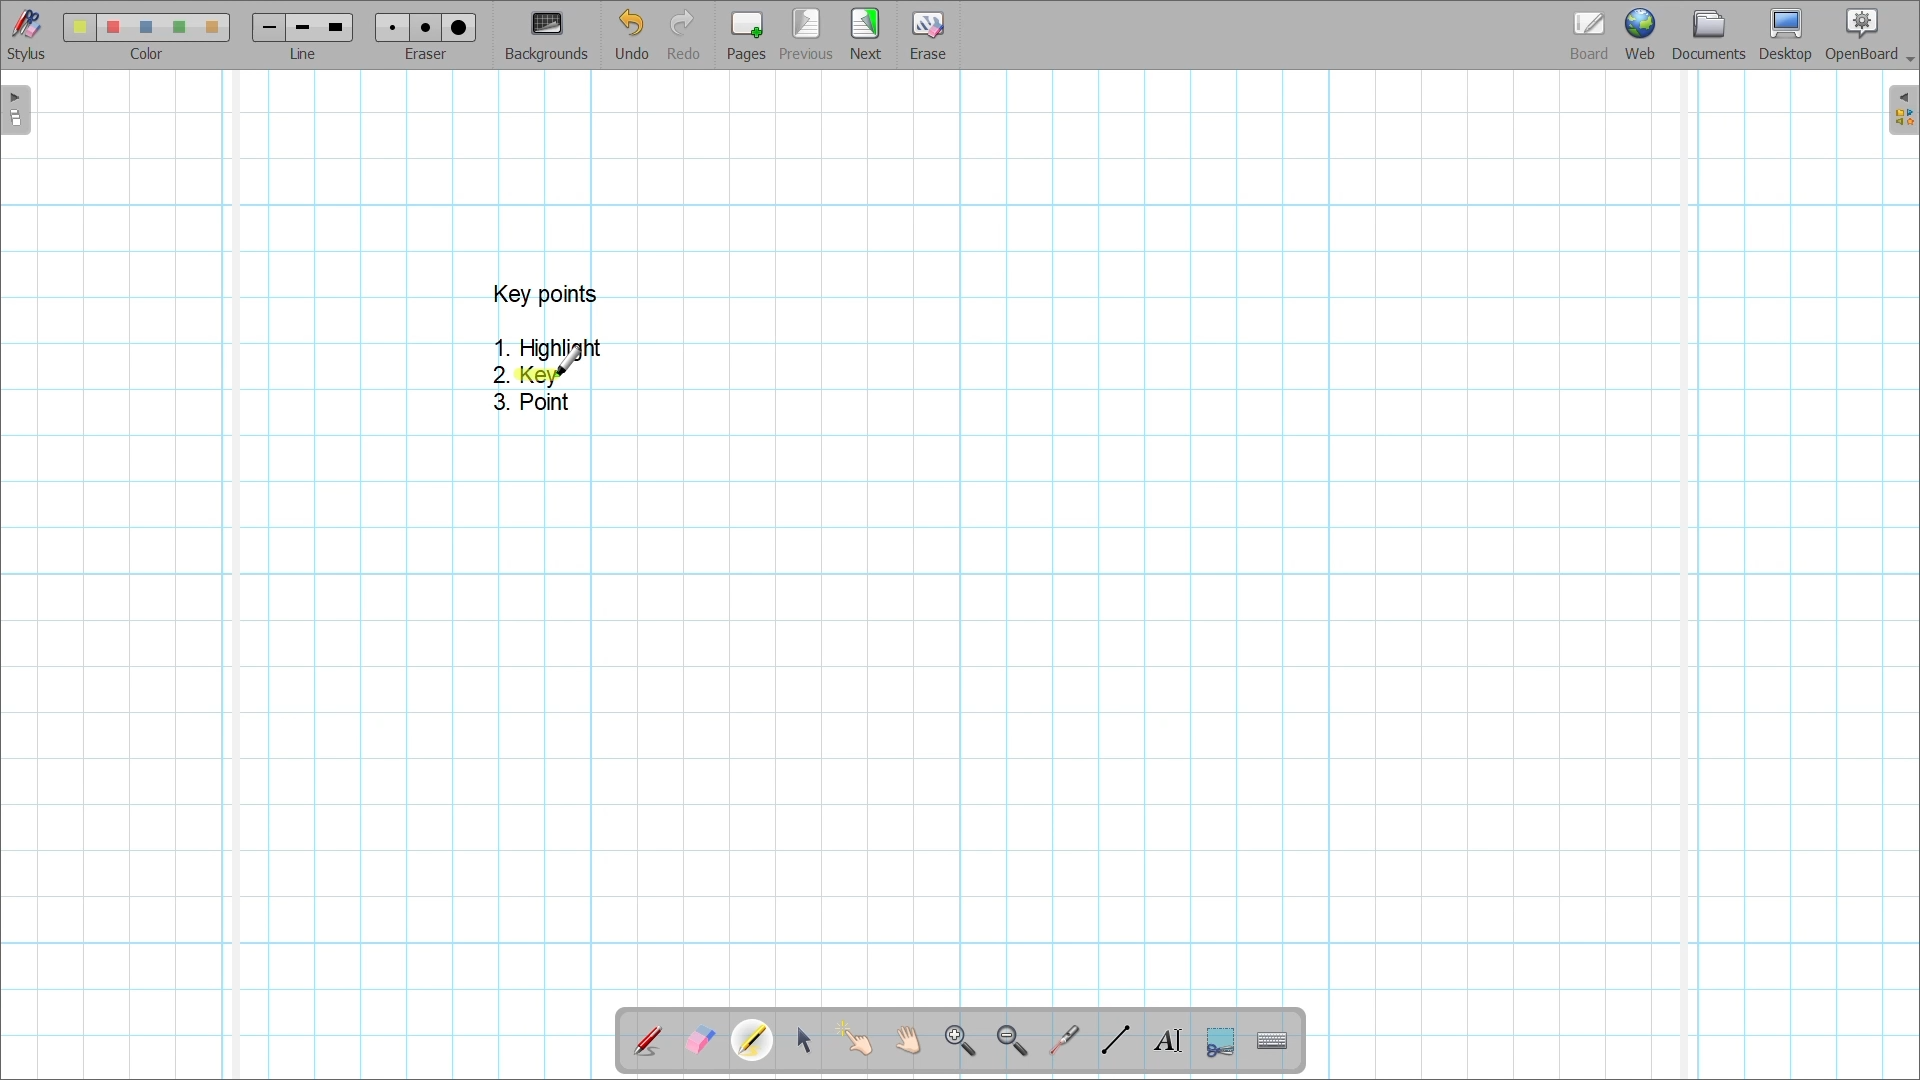 This screenshot has height=1080, width=1920. I want to click on Undo, so click(633, 34).